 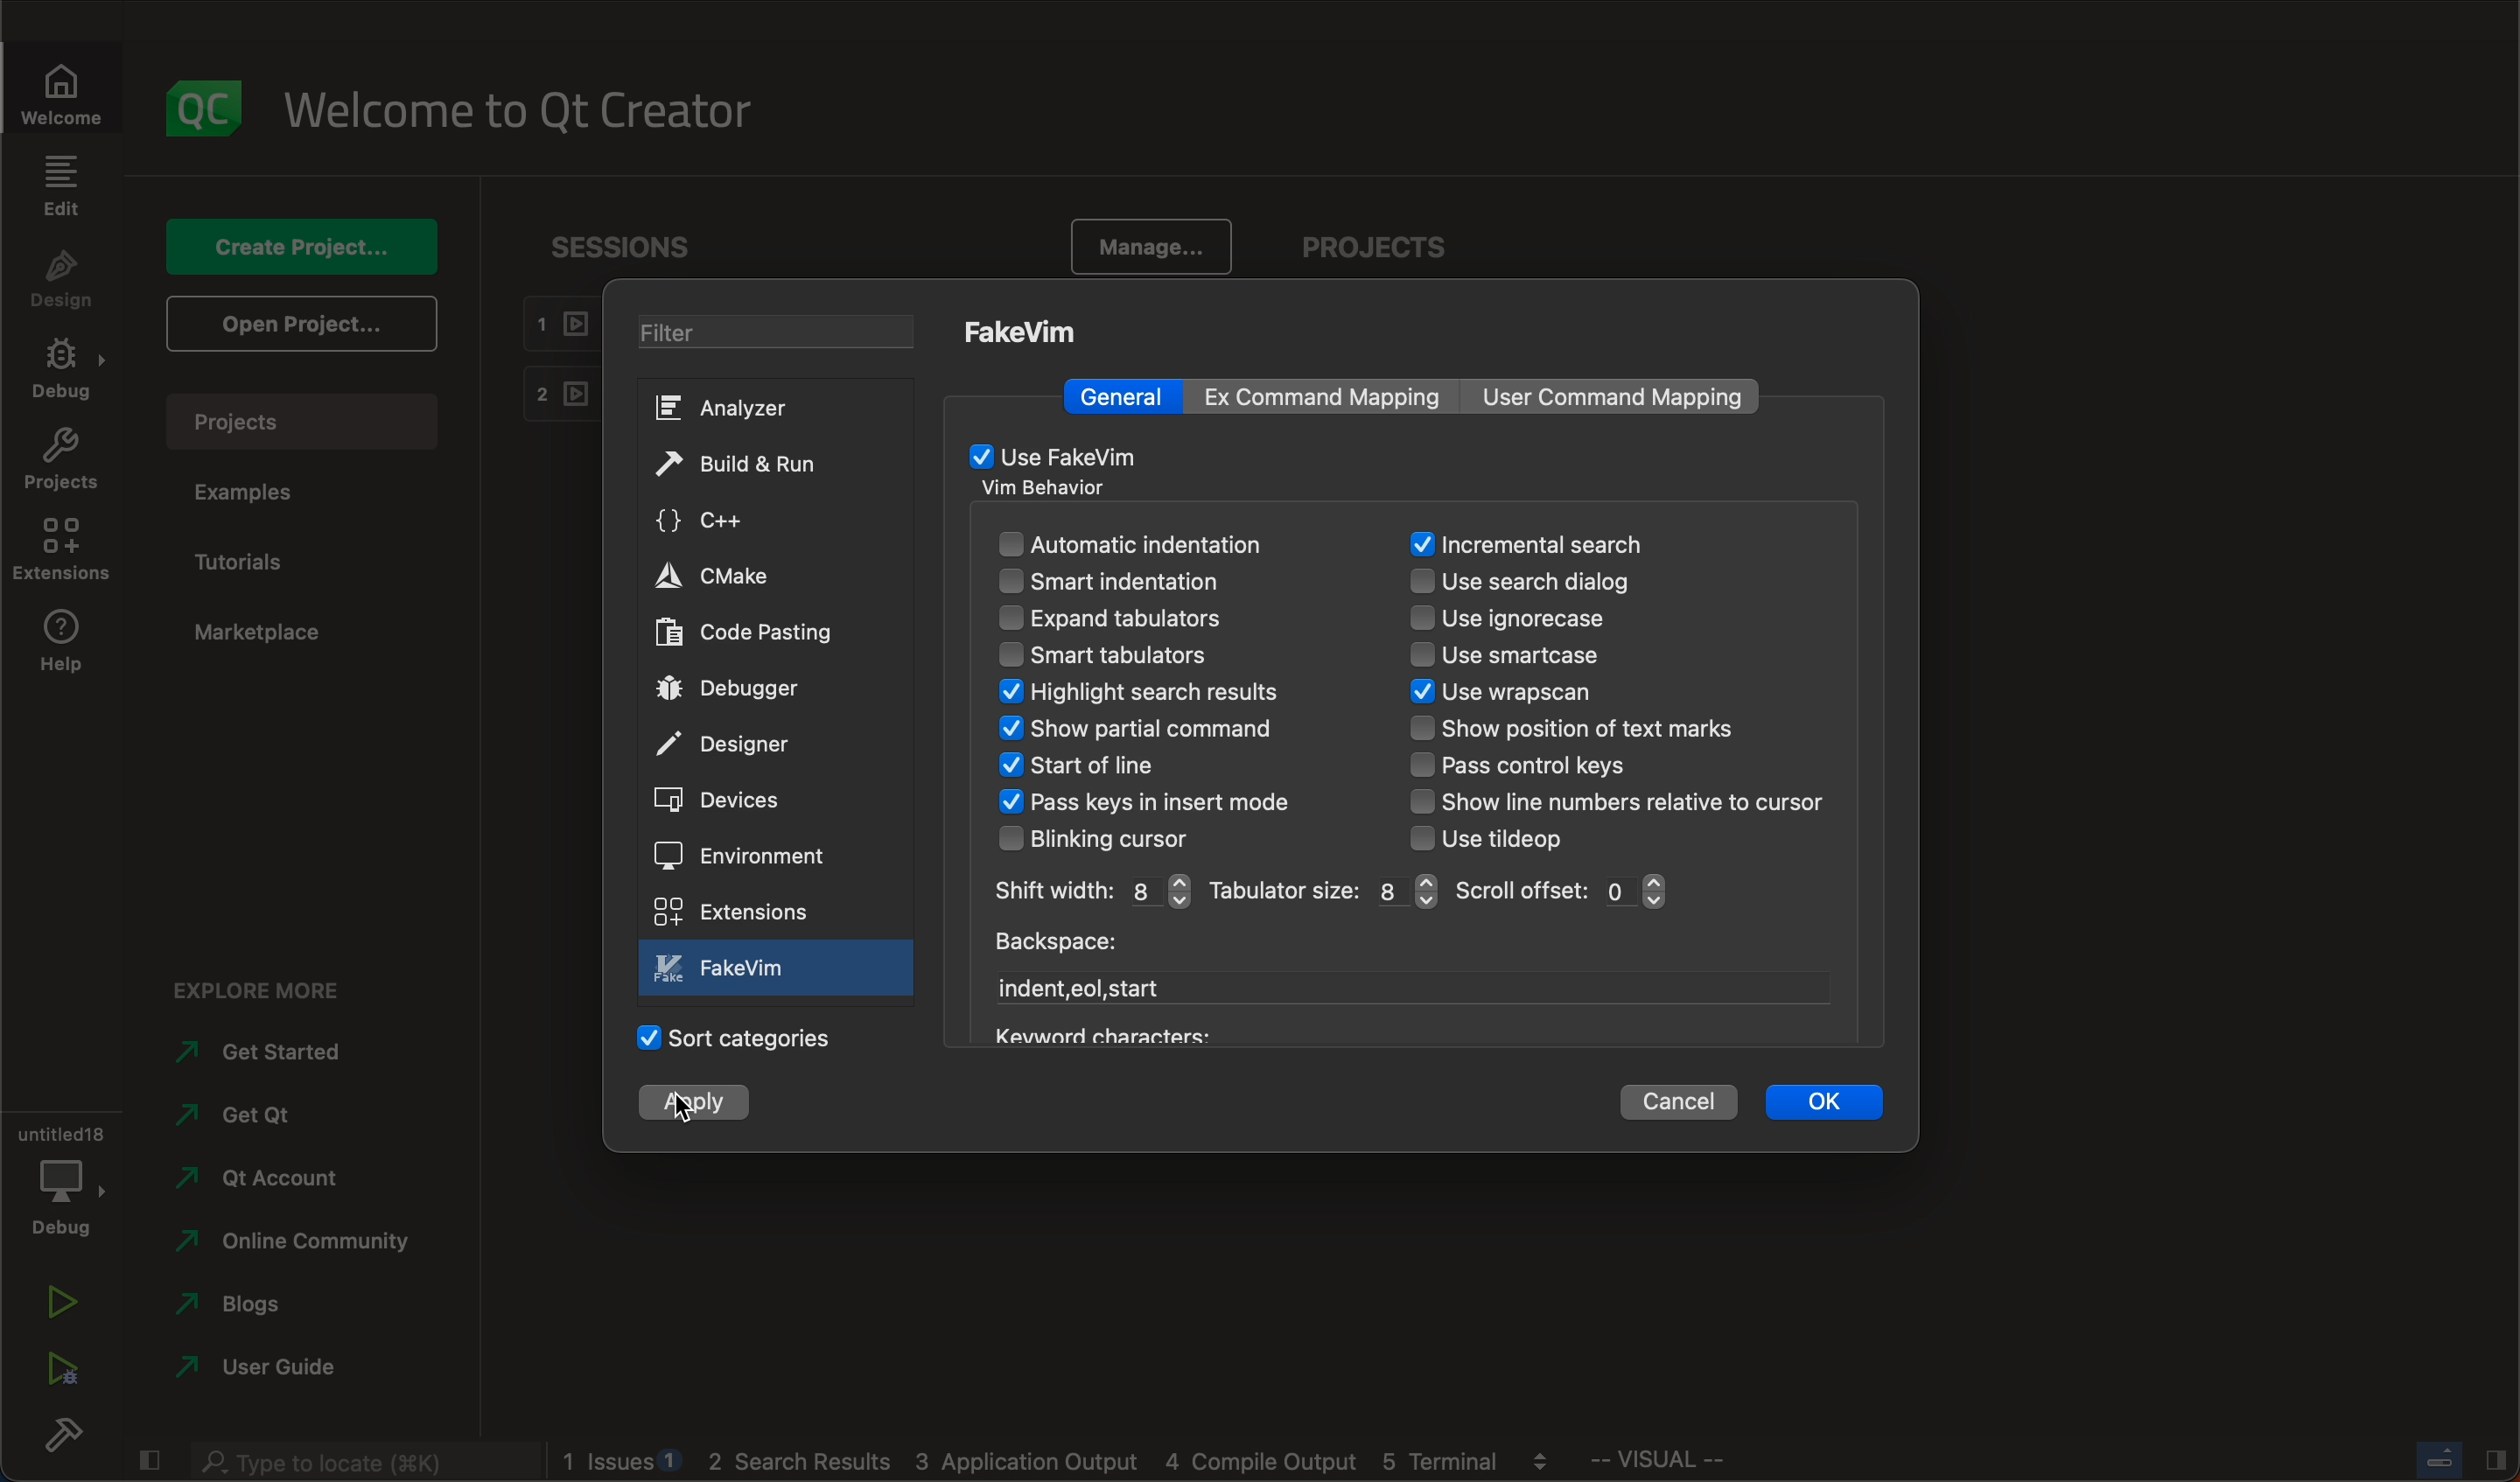 What do you see at coordinates (278, 1117) in the screenshot?
I see `qt` at bounding box center [278, 1117].